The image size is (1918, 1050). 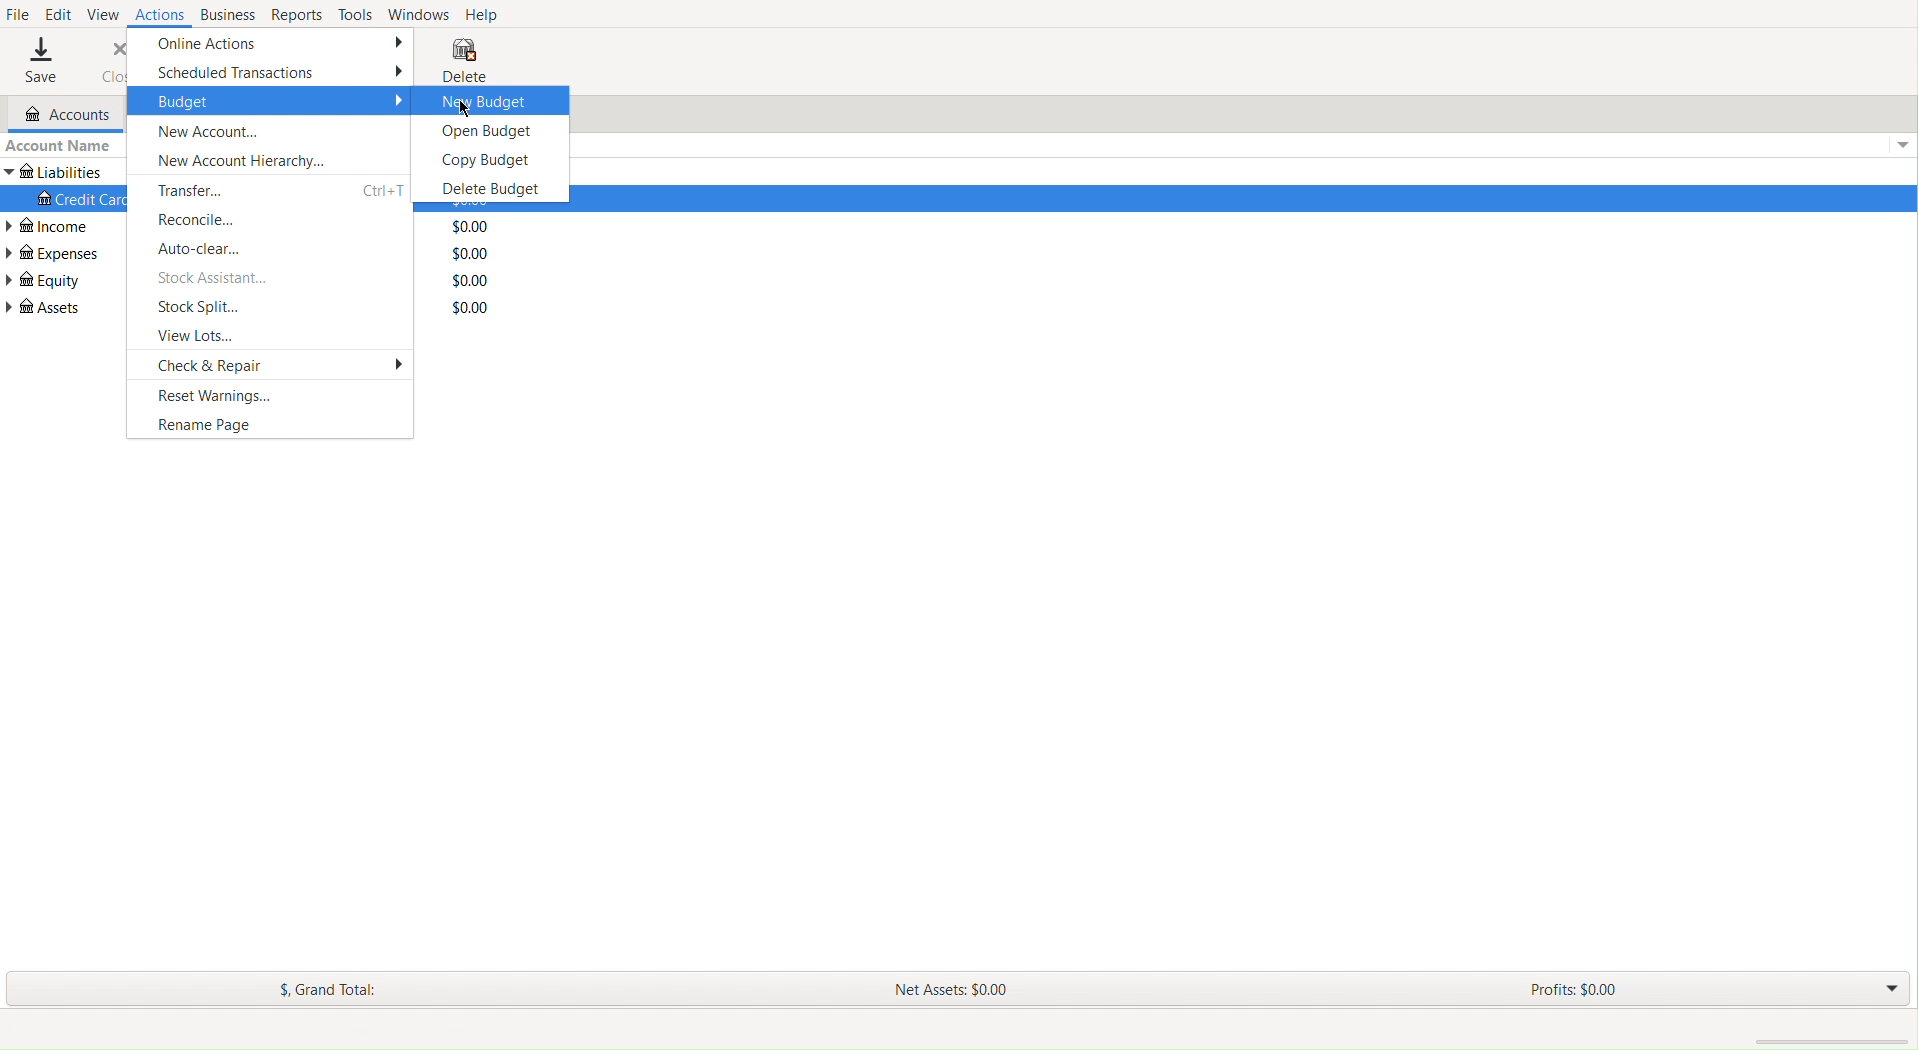 What do you see at coordinates (472, 251) in the screenshot?
I see `Total` at bounding box center [472, 251].